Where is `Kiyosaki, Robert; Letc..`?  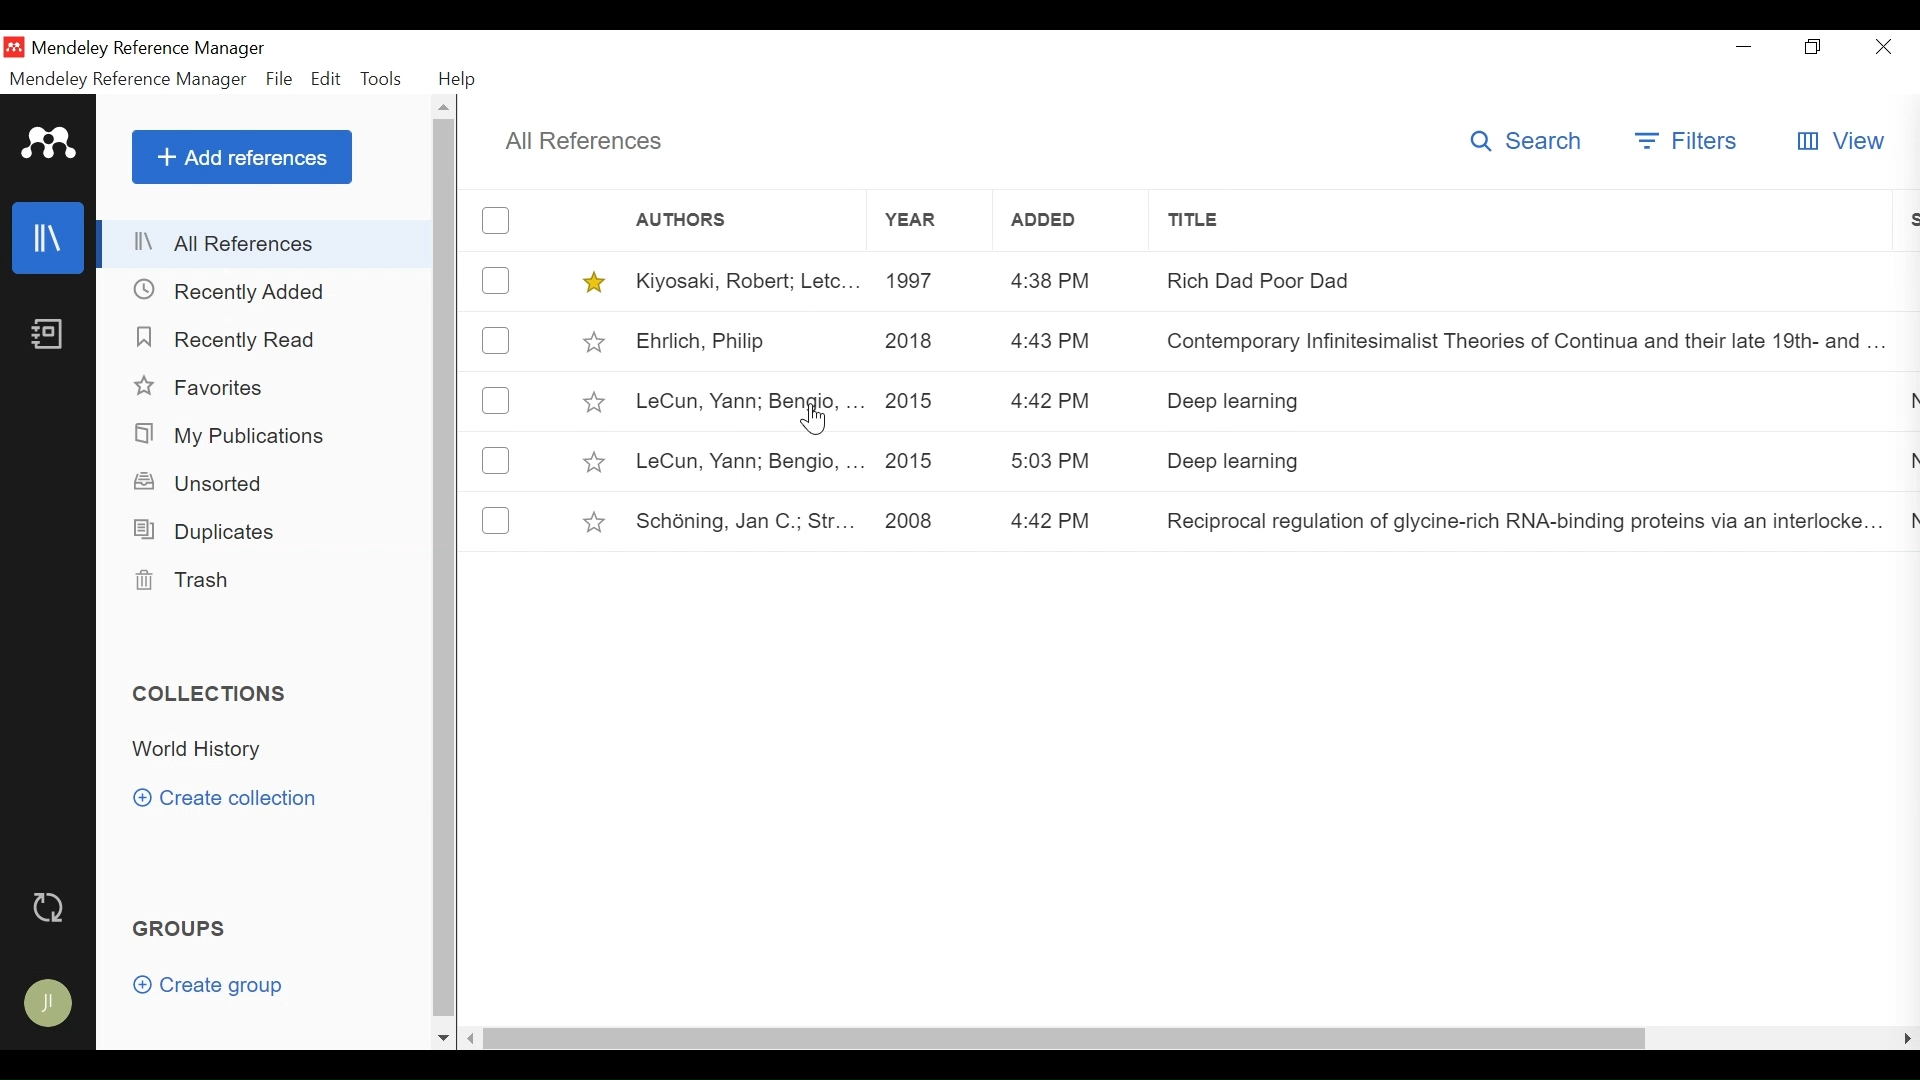
Kiyosaki, Robert; Letc.. is located at coordinates (749, 279).